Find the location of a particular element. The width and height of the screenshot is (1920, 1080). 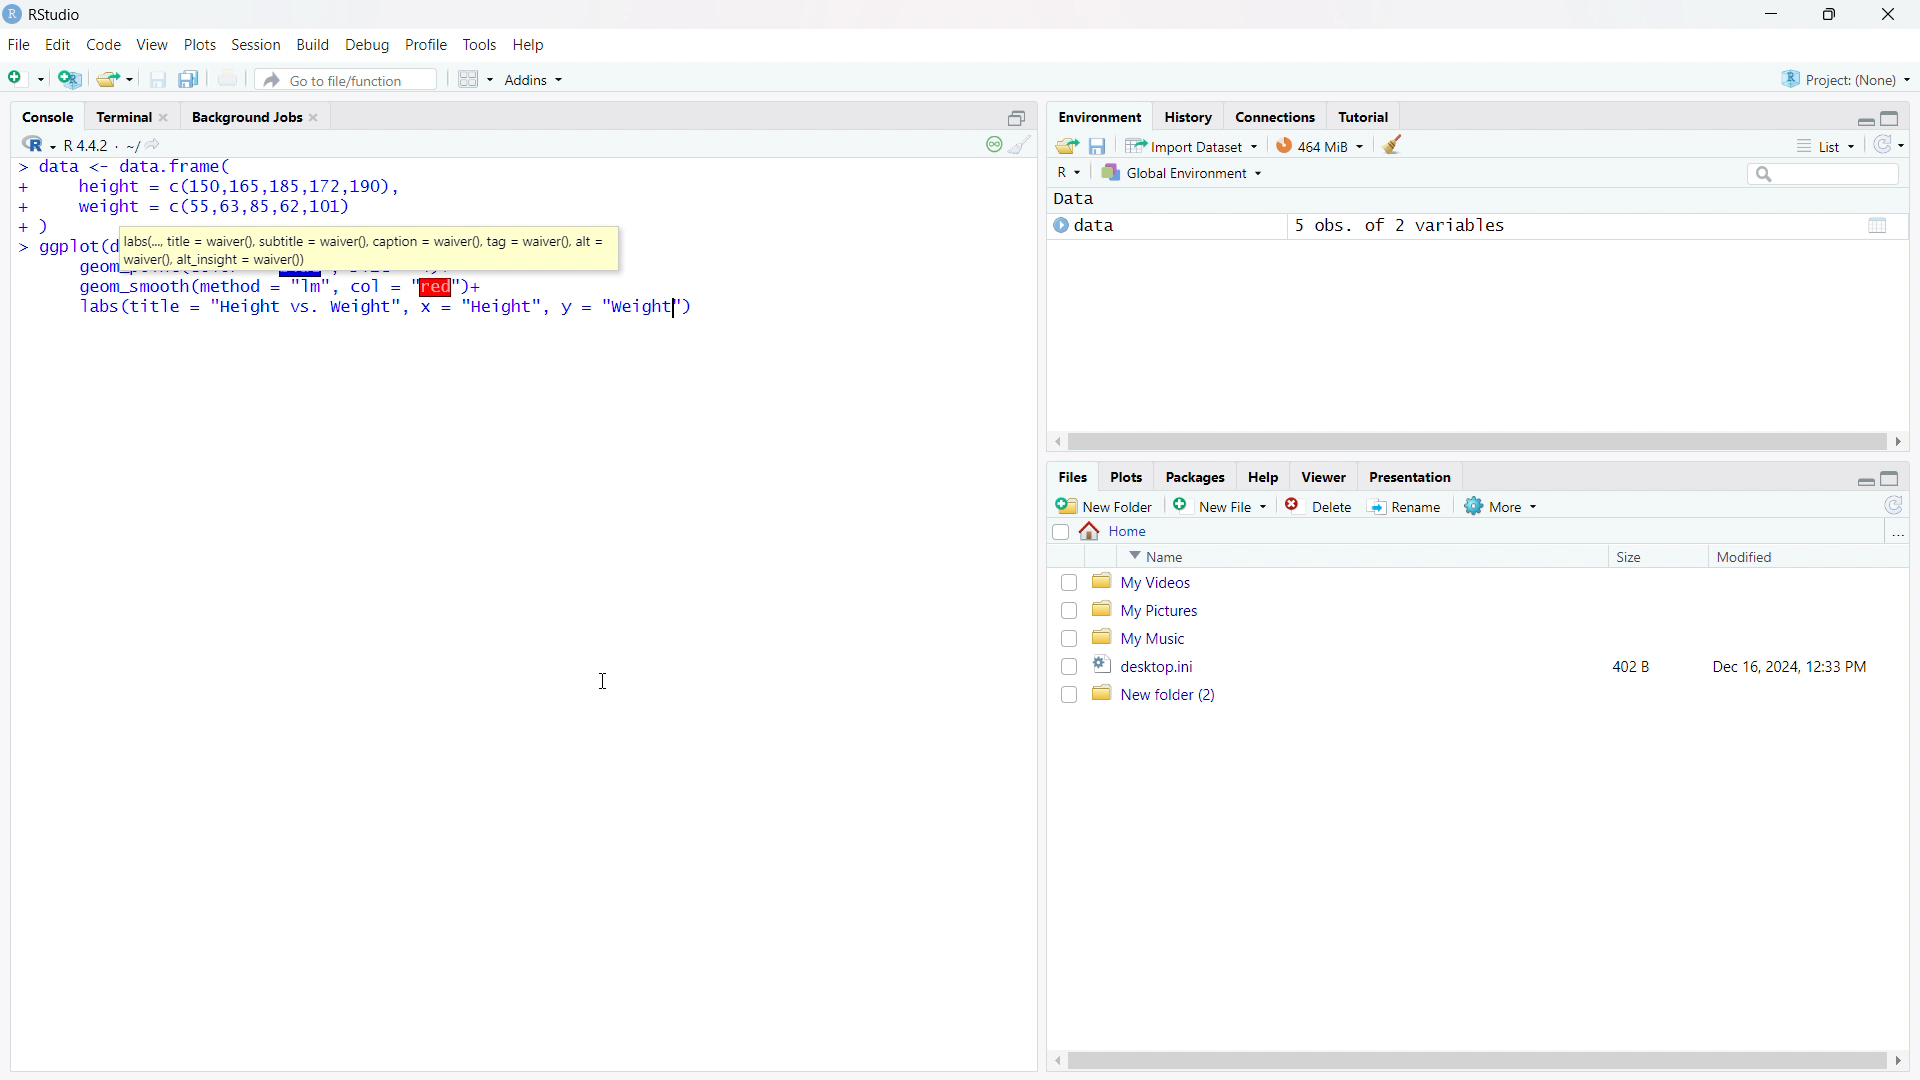

viewer is located at coordinates (1324, 477).